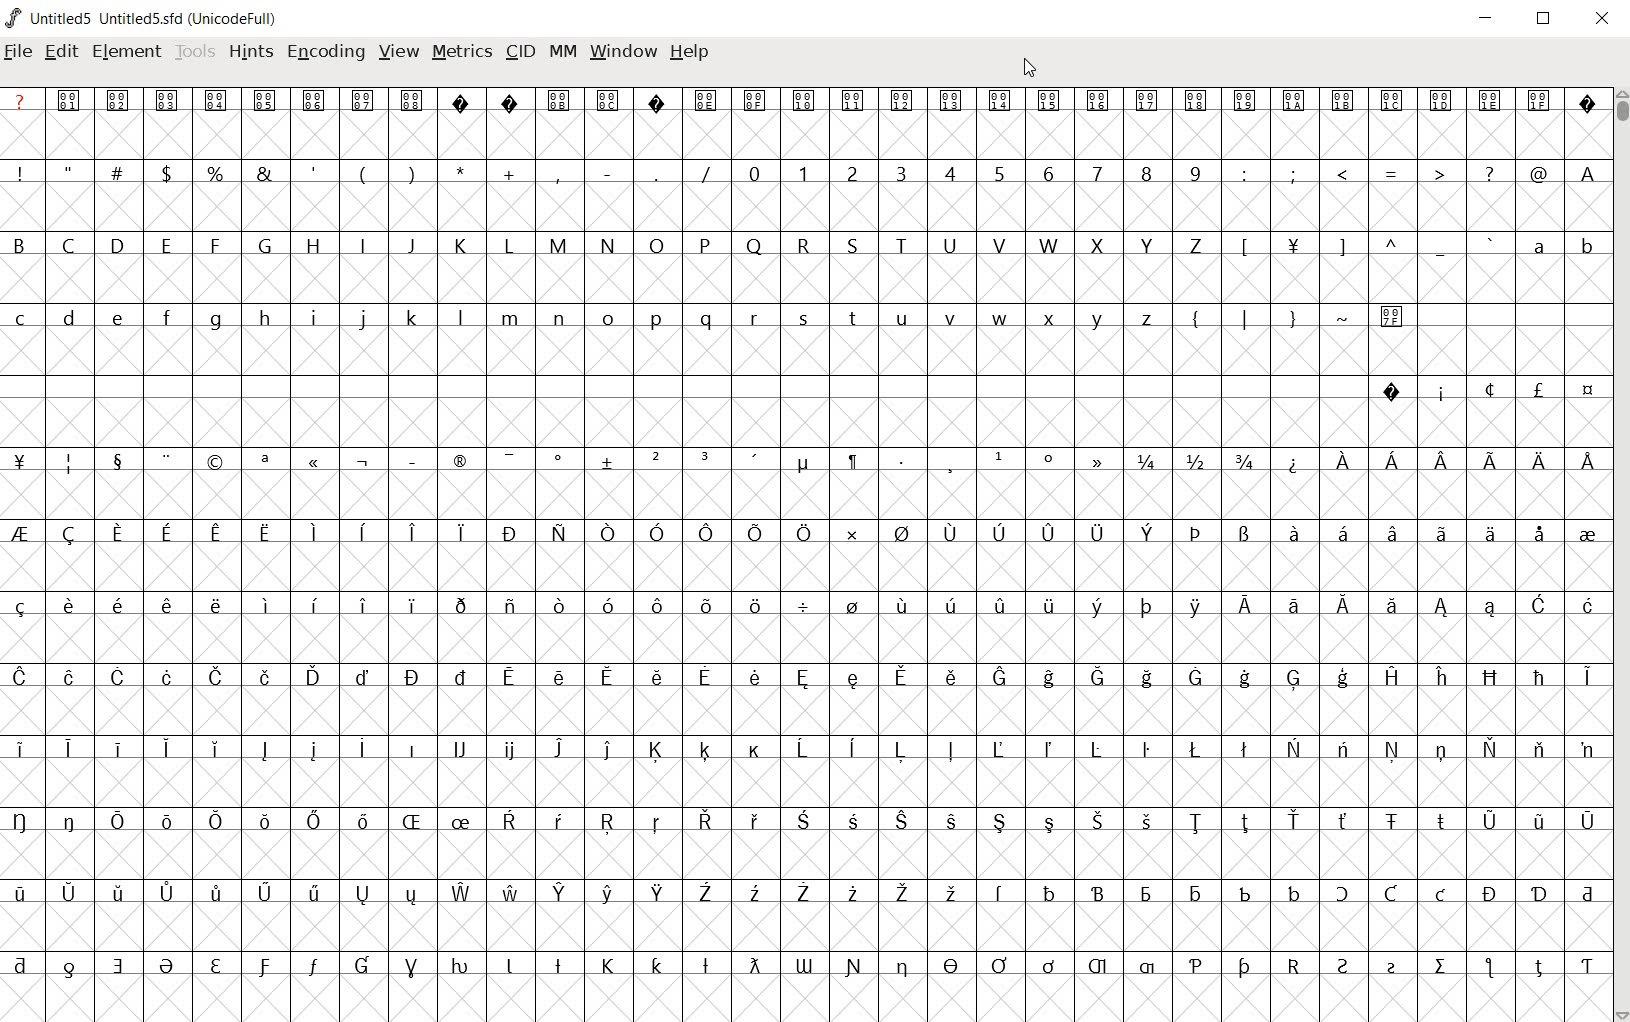 Image resolution: width=1630 pixels, height=1022 pixels. I want to click on Symbol, so click(854, 463).